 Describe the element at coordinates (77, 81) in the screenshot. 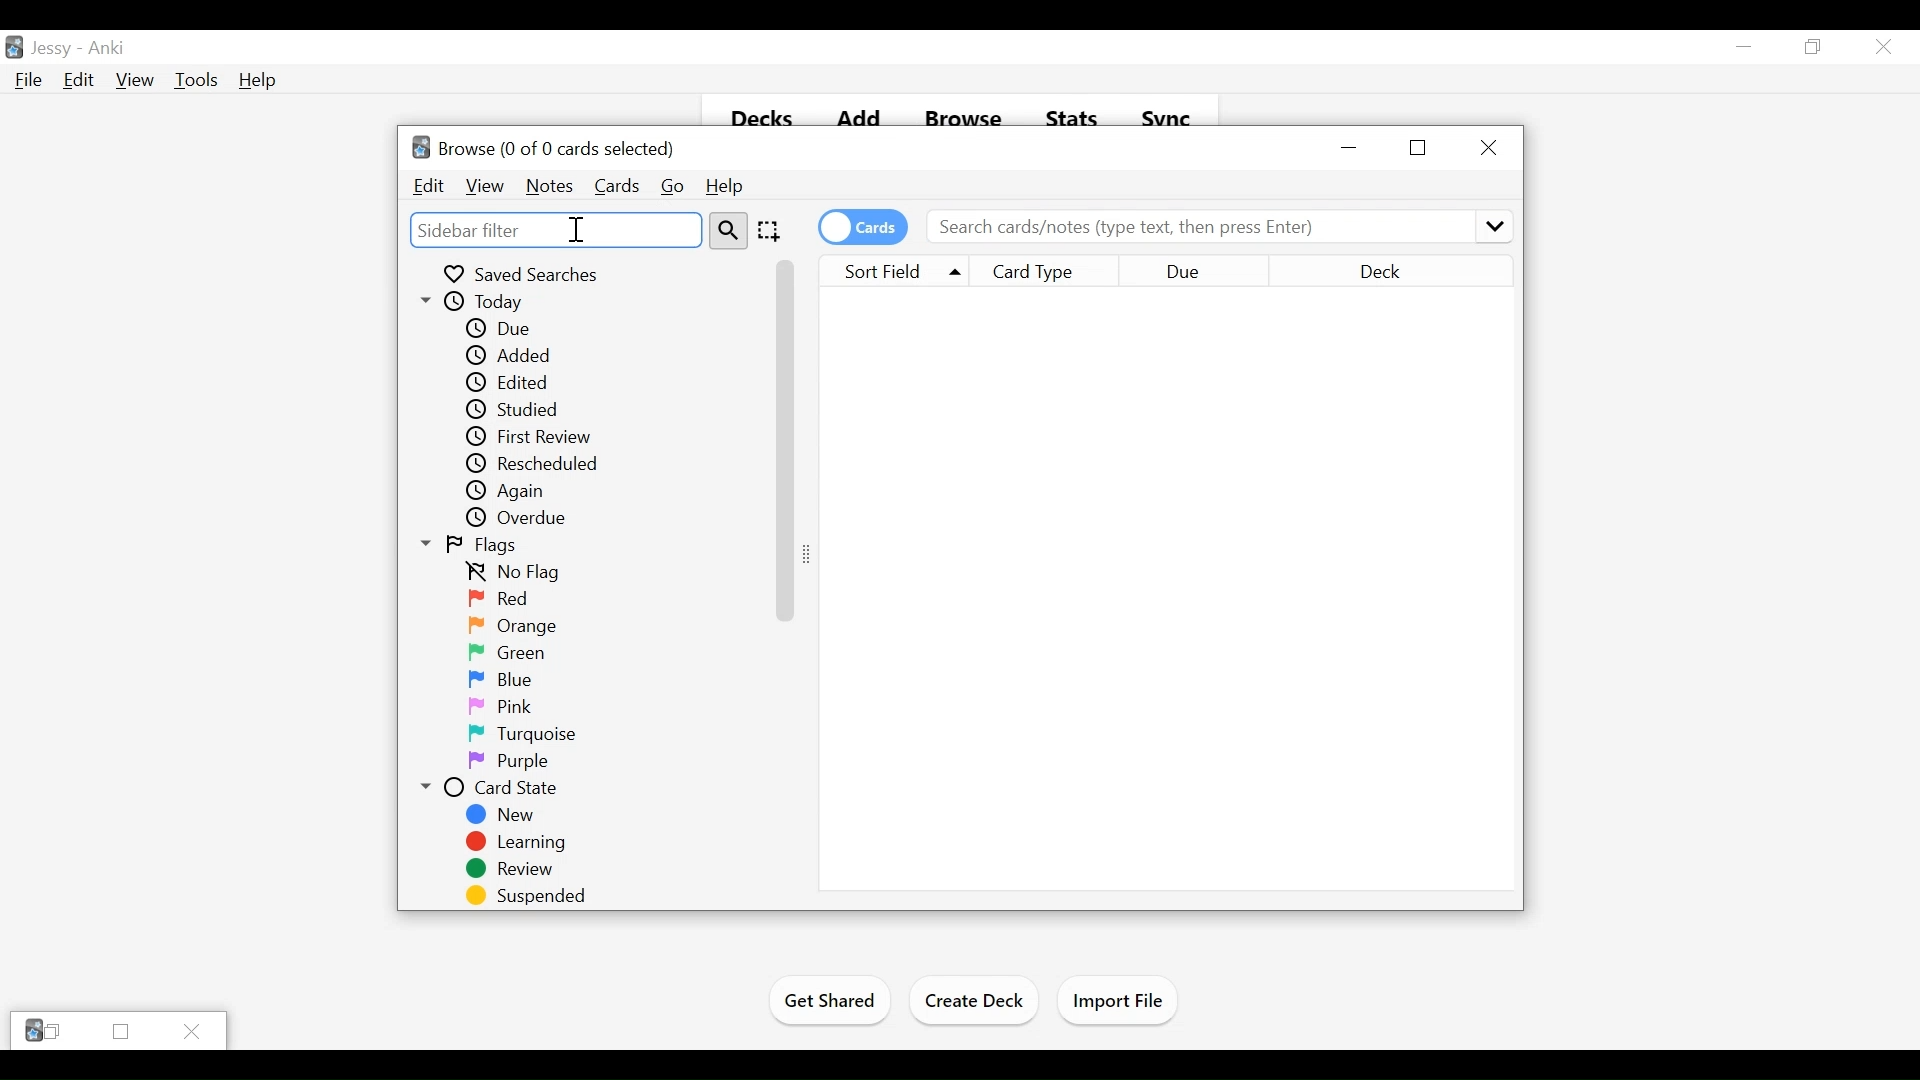

I see `Edit` at that location.